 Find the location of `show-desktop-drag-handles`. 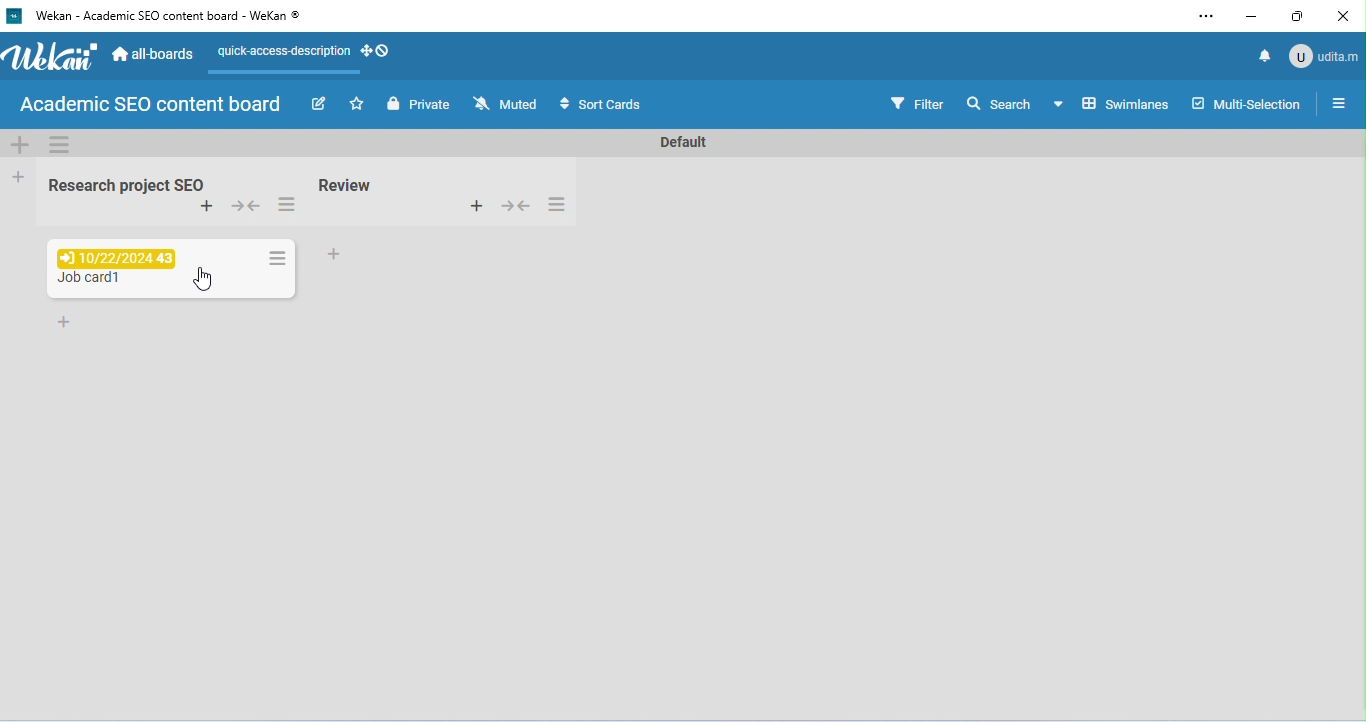

show-desktop-drag-handles is located at coordinates (377, 50).